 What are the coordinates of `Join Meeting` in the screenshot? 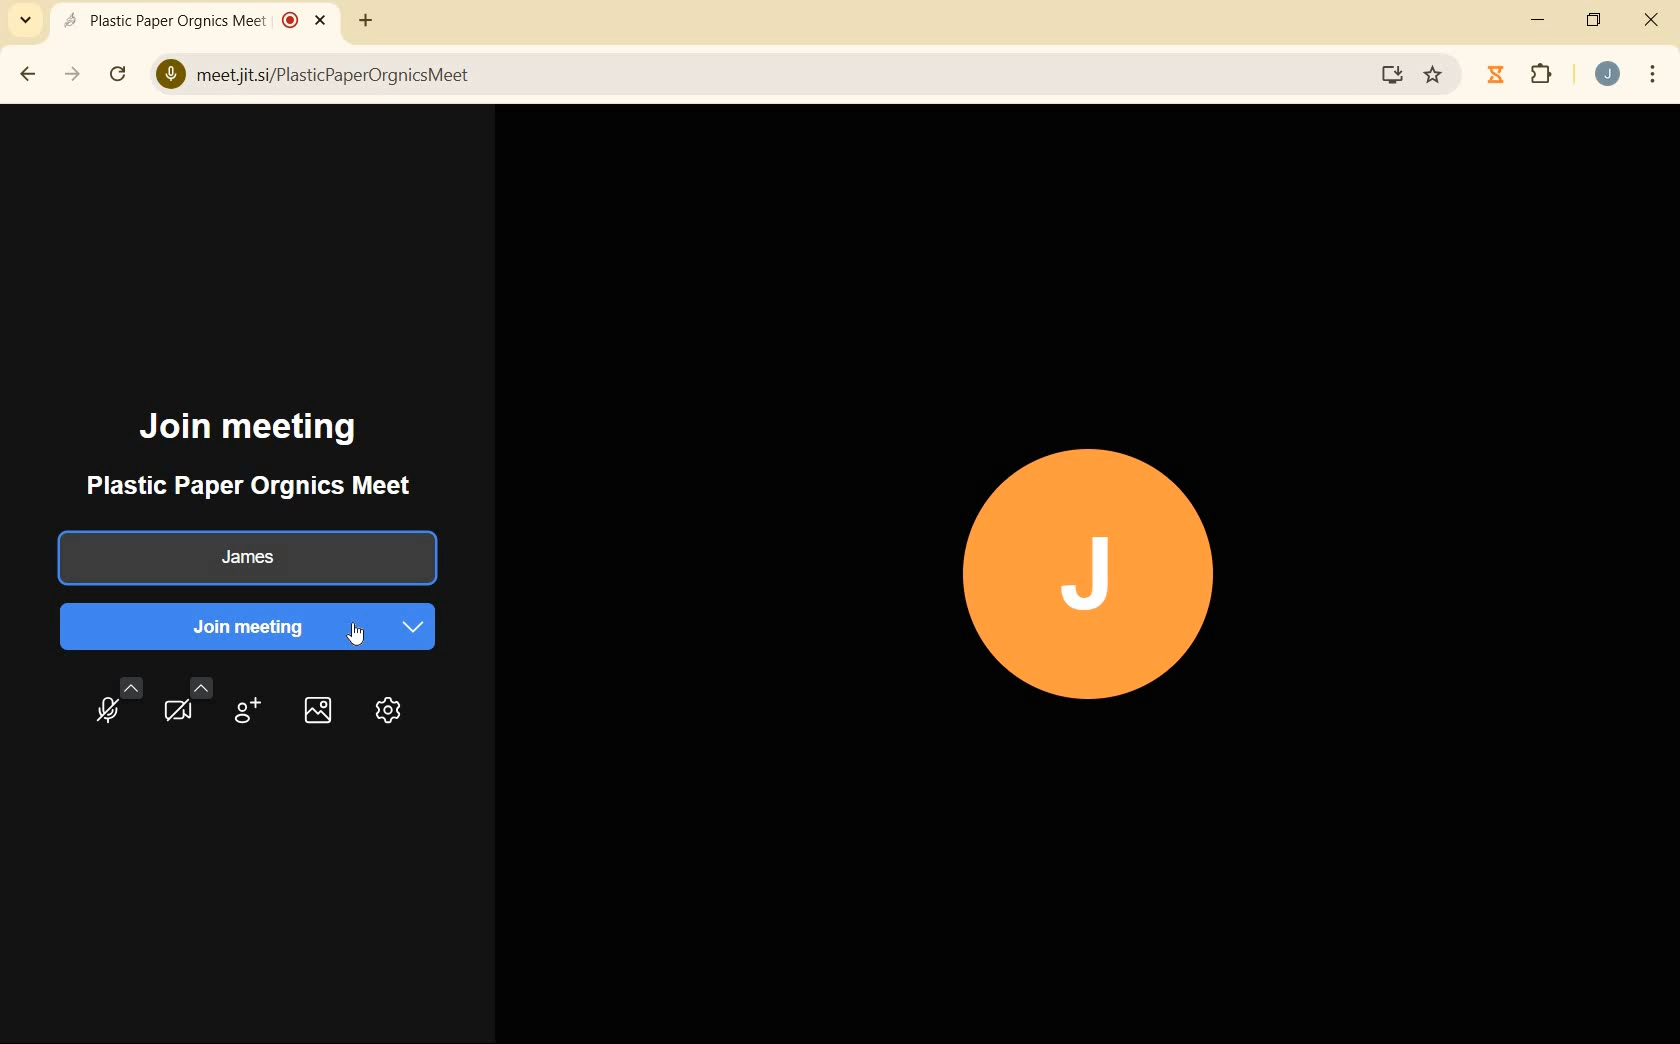 It's located at (250, 428).